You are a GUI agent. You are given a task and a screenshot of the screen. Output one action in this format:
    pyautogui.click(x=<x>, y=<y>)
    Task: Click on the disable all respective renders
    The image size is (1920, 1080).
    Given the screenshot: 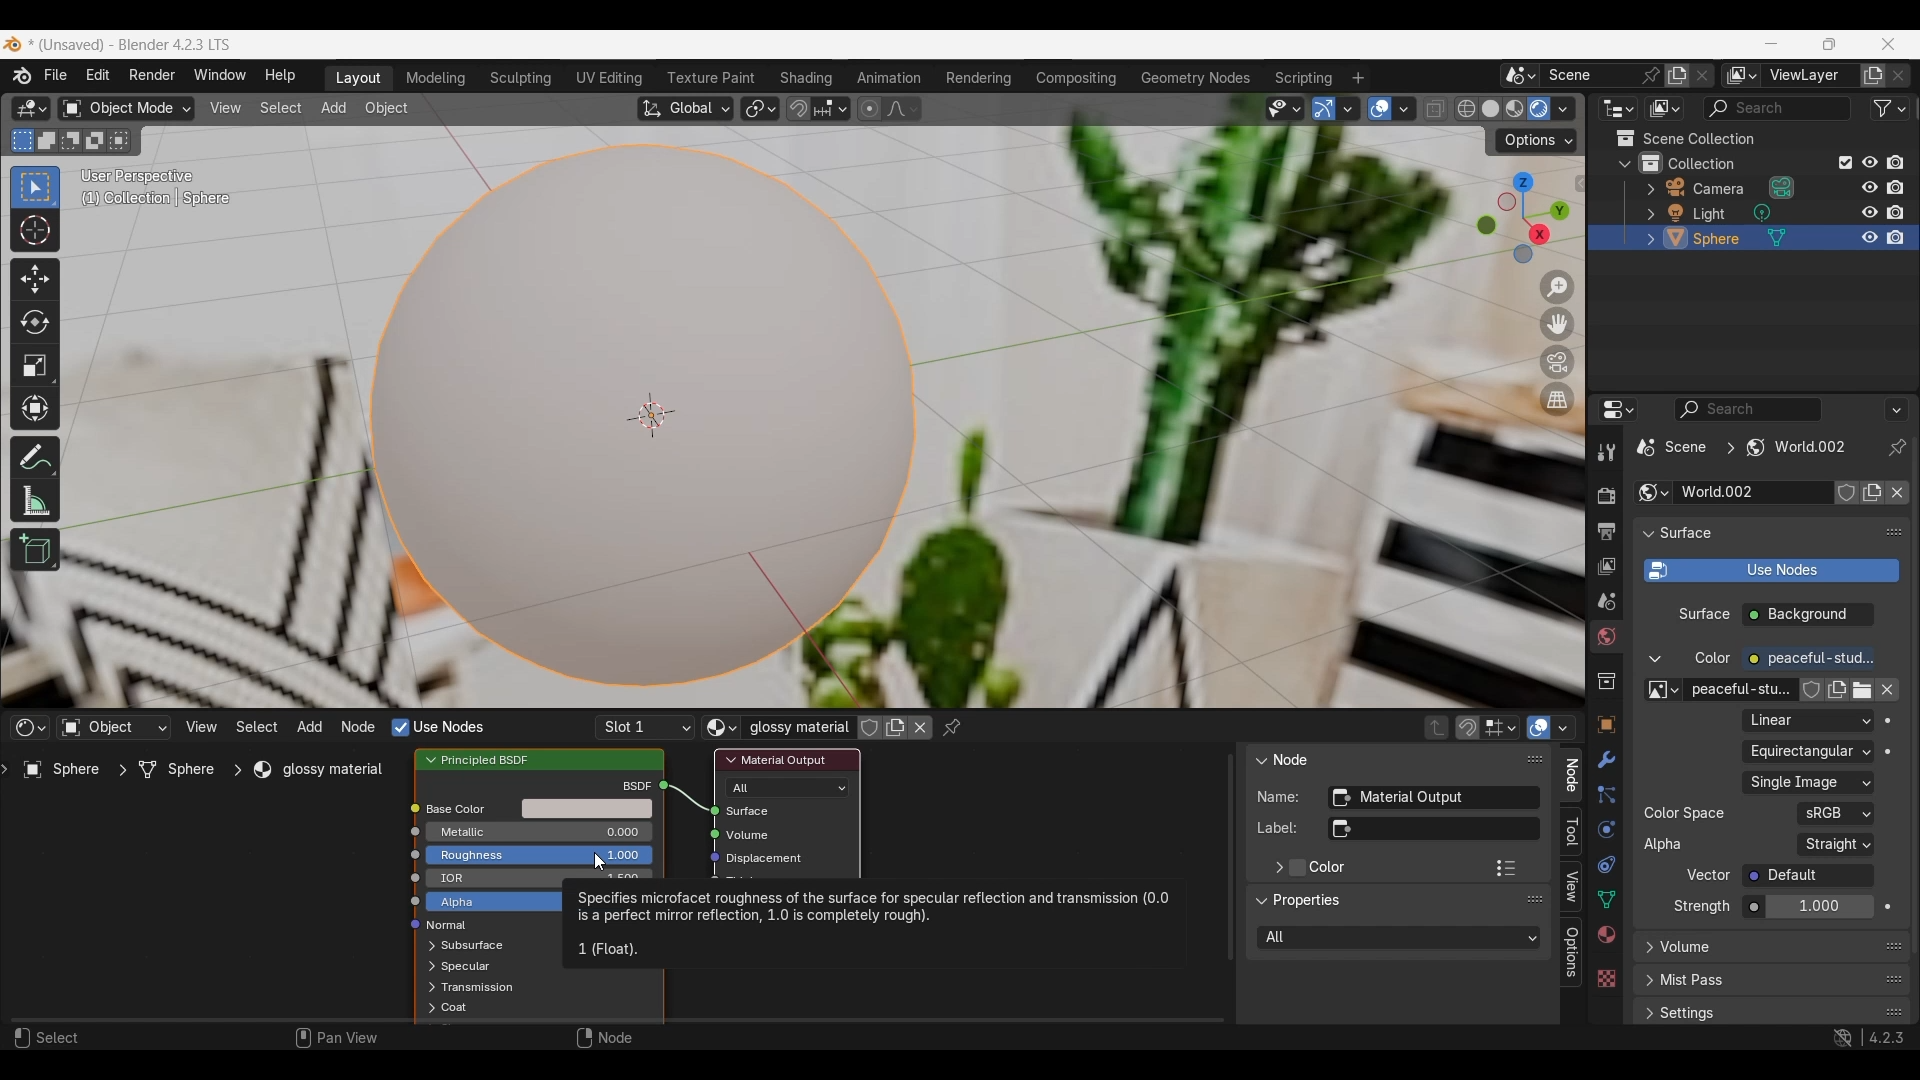 What is the action you would take?
    pyautogui.click(x=1901, y=212)
    